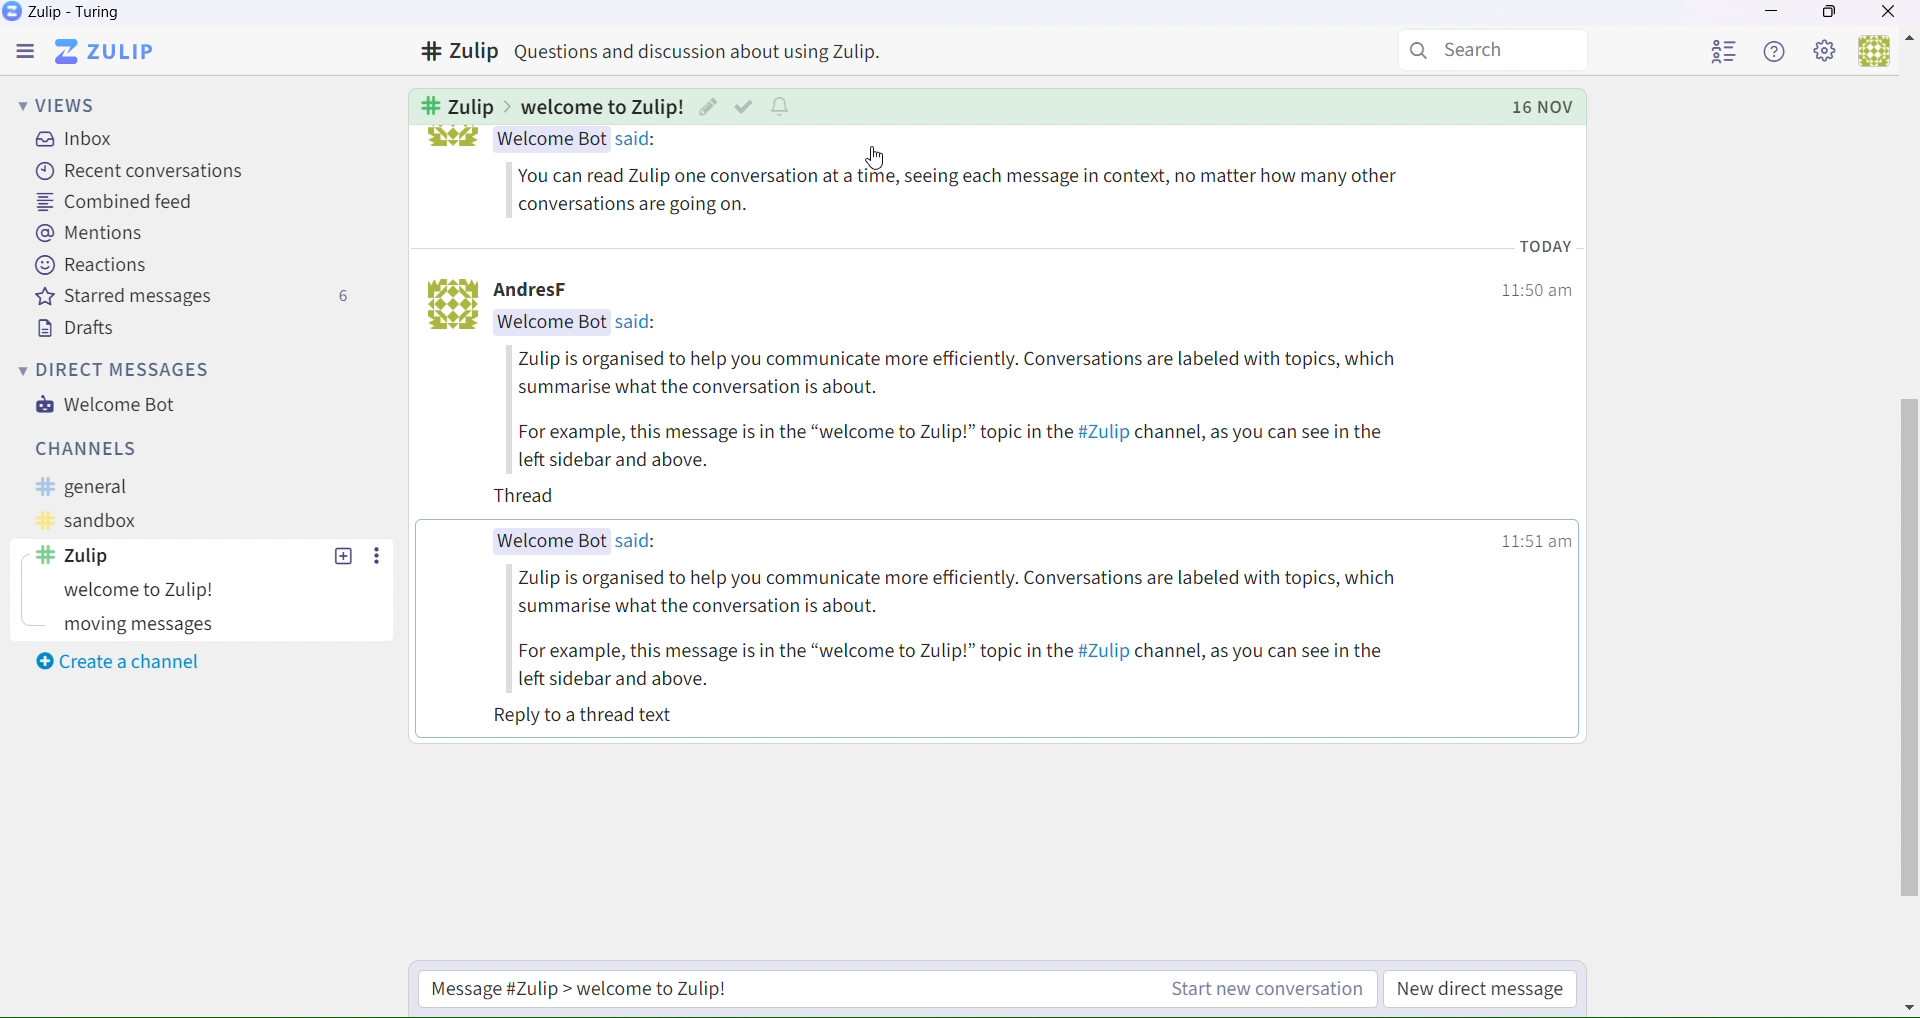  What do you see at coordinates (446, 51) in the screenshot?
I see `` at bounding box center [446, 51].